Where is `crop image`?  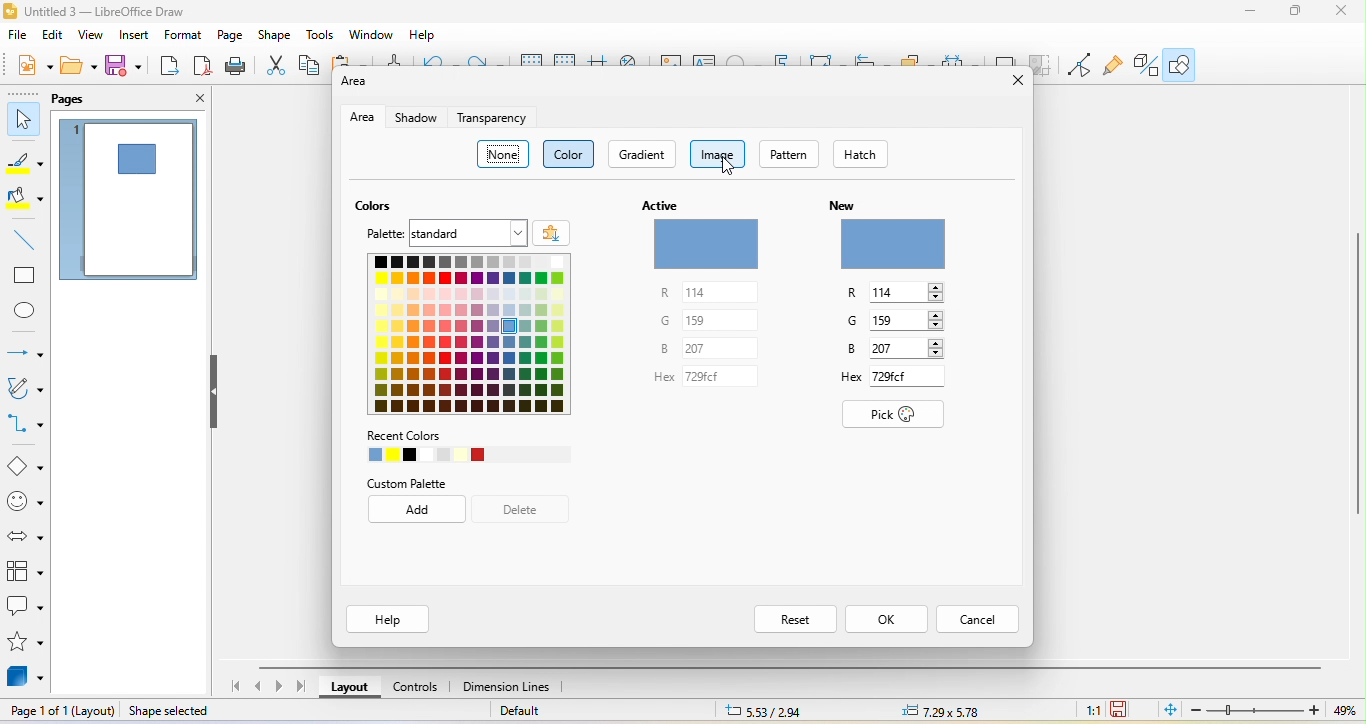 crop image is located at coordinates (1043, 66).